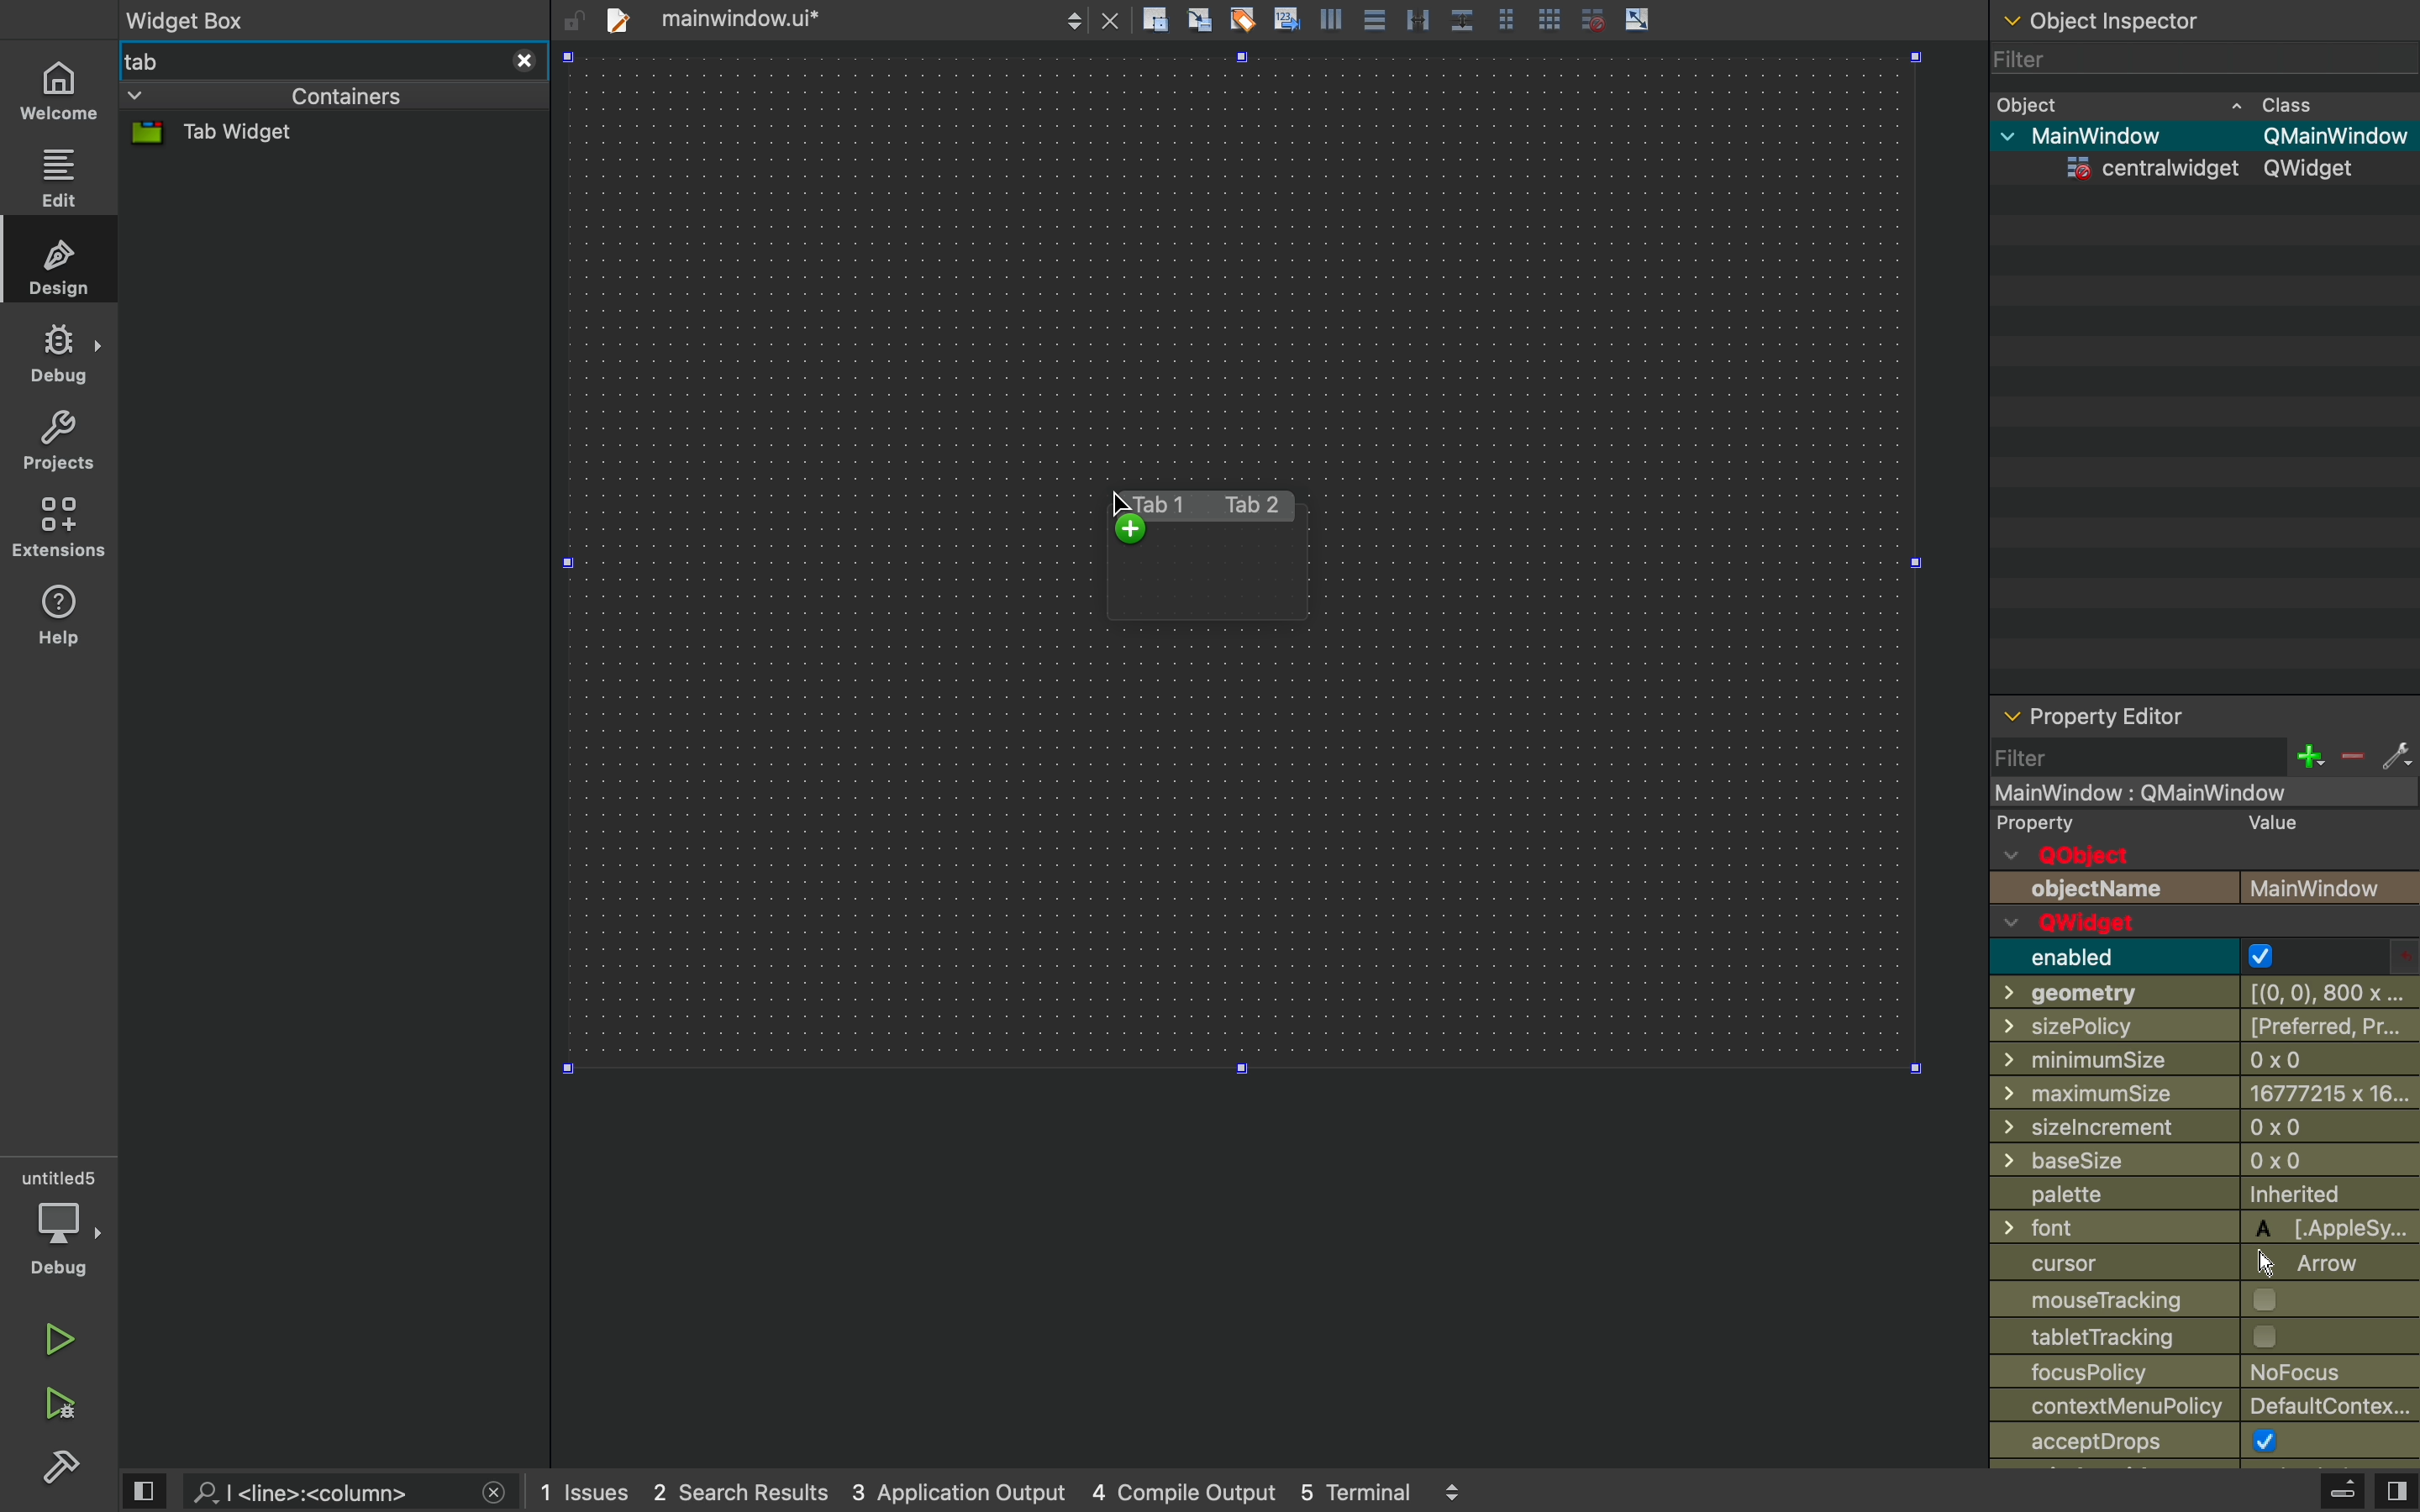  What do you see at coordinates (2211, 1409) in the screenshot?
I see `contextmenupolicy` at bounding box center [2211, 1409].